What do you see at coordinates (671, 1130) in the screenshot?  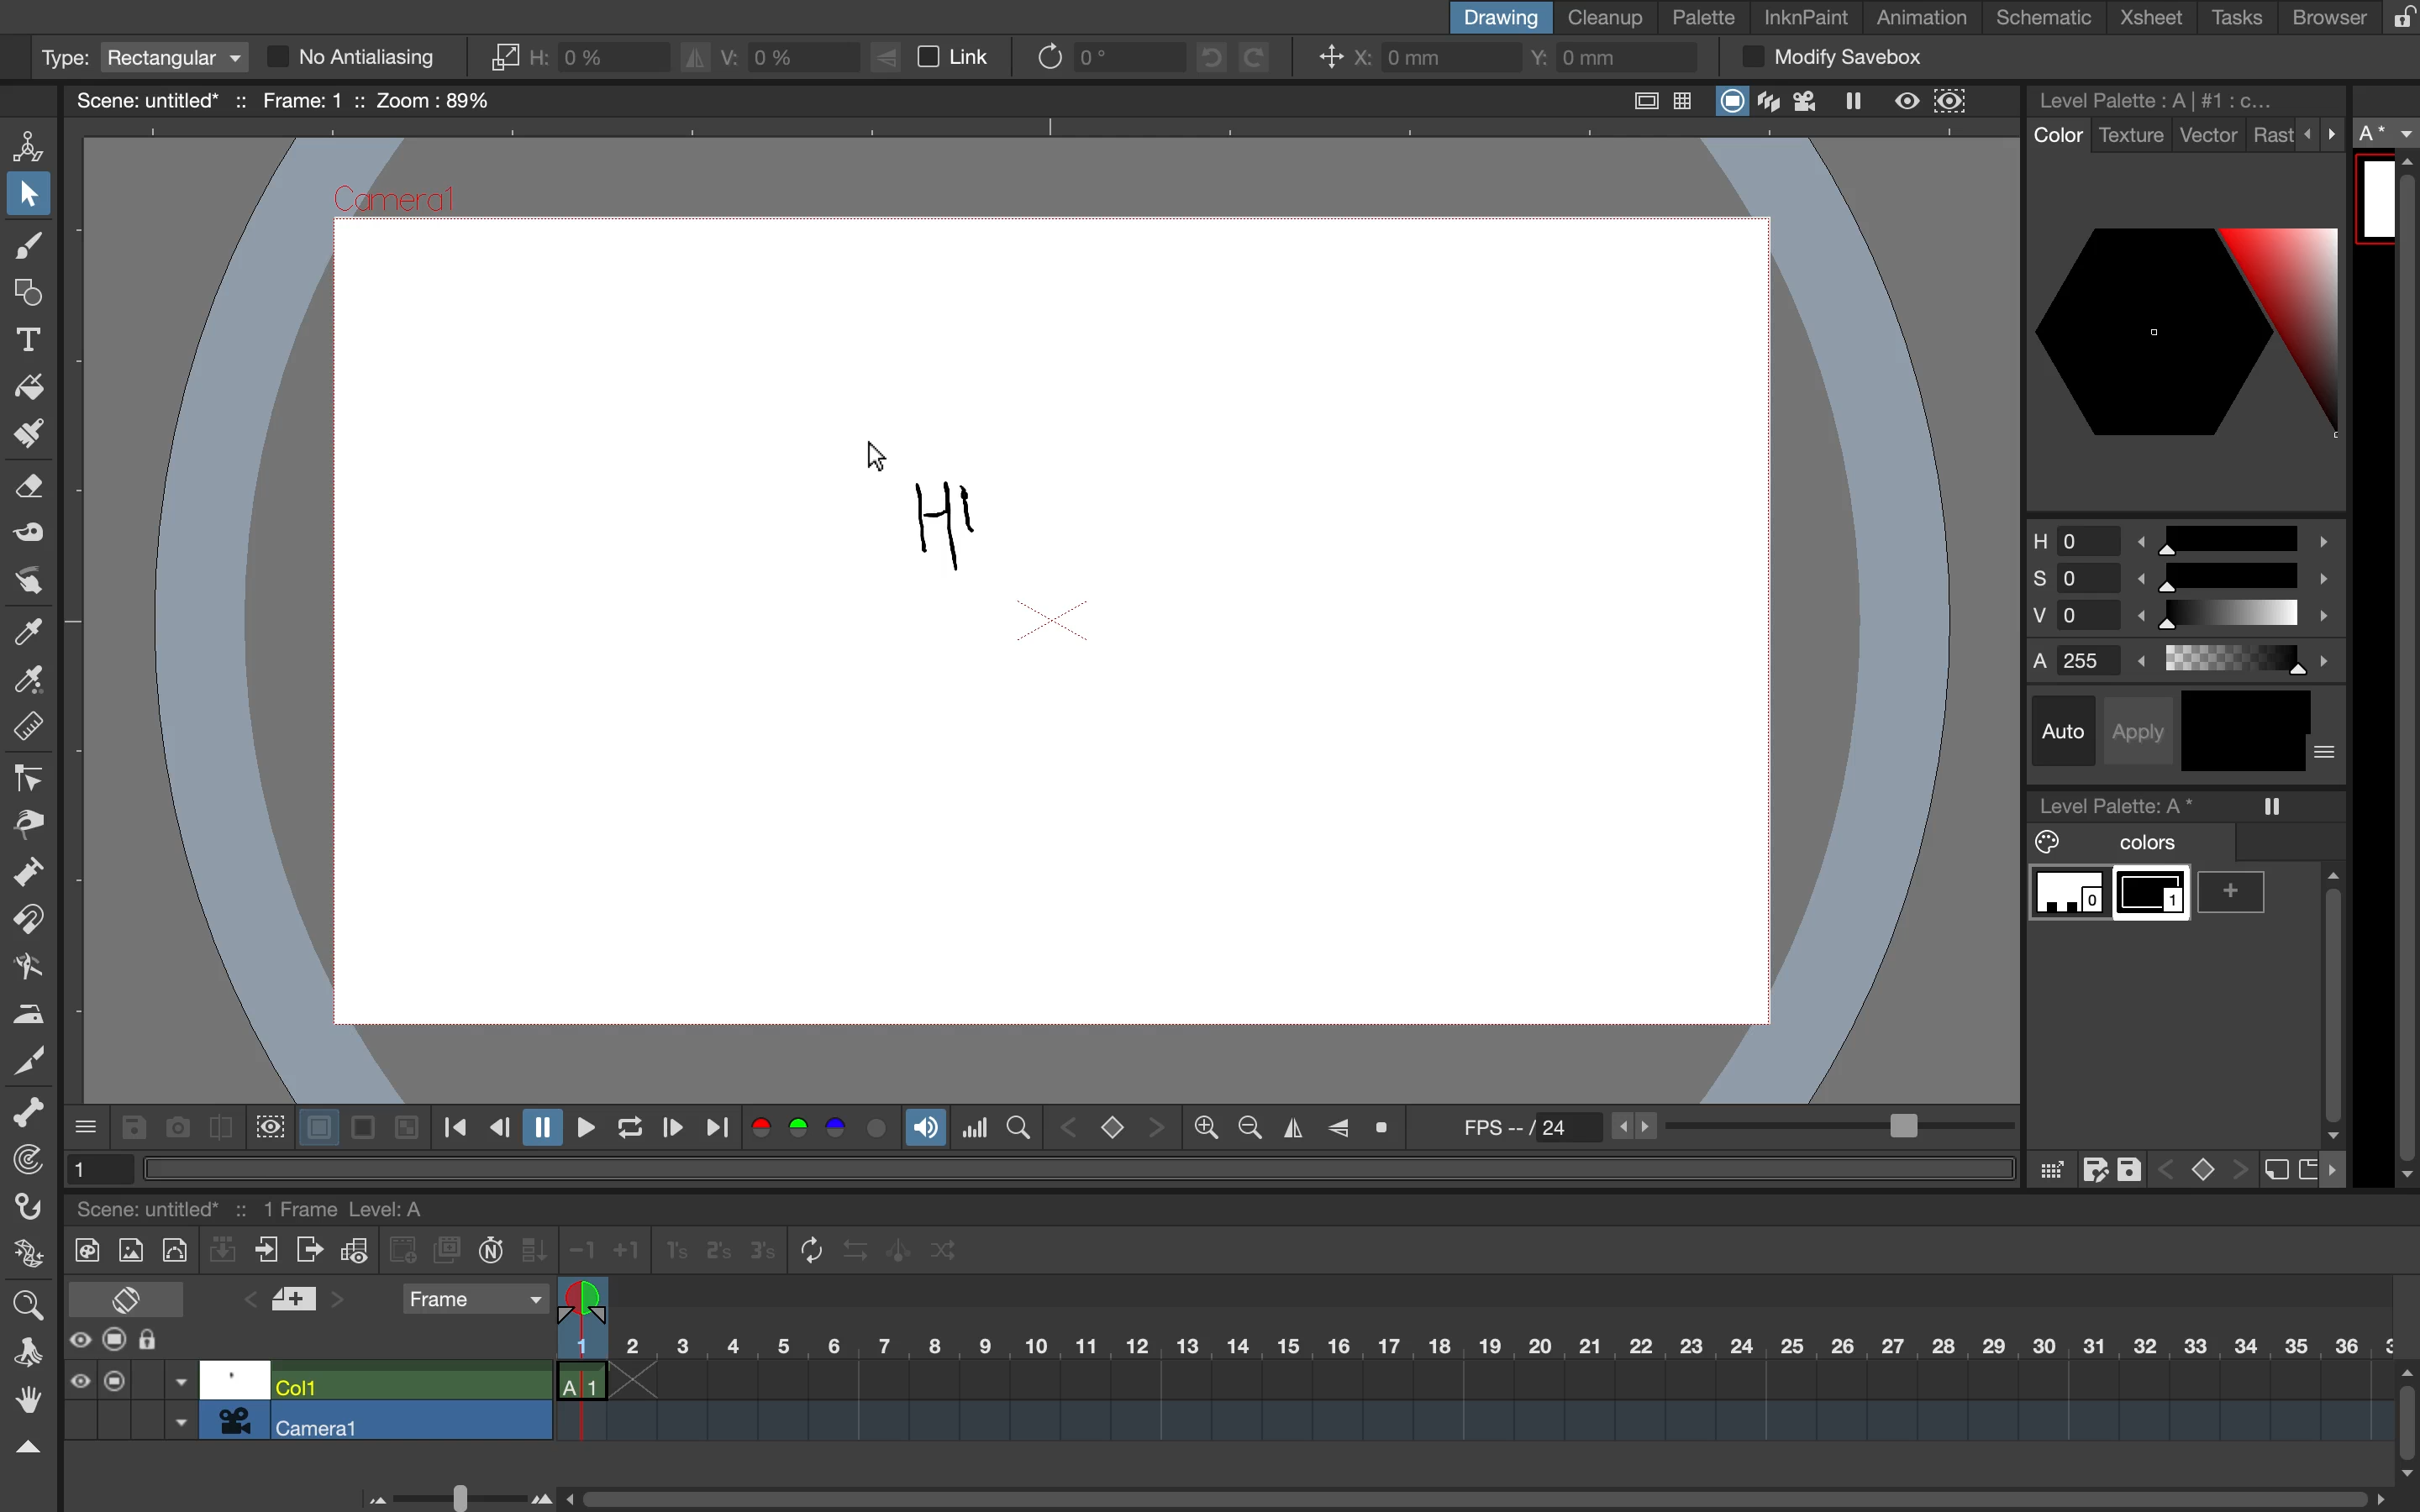 I see `next frame` at bounding box center [671, 1130].